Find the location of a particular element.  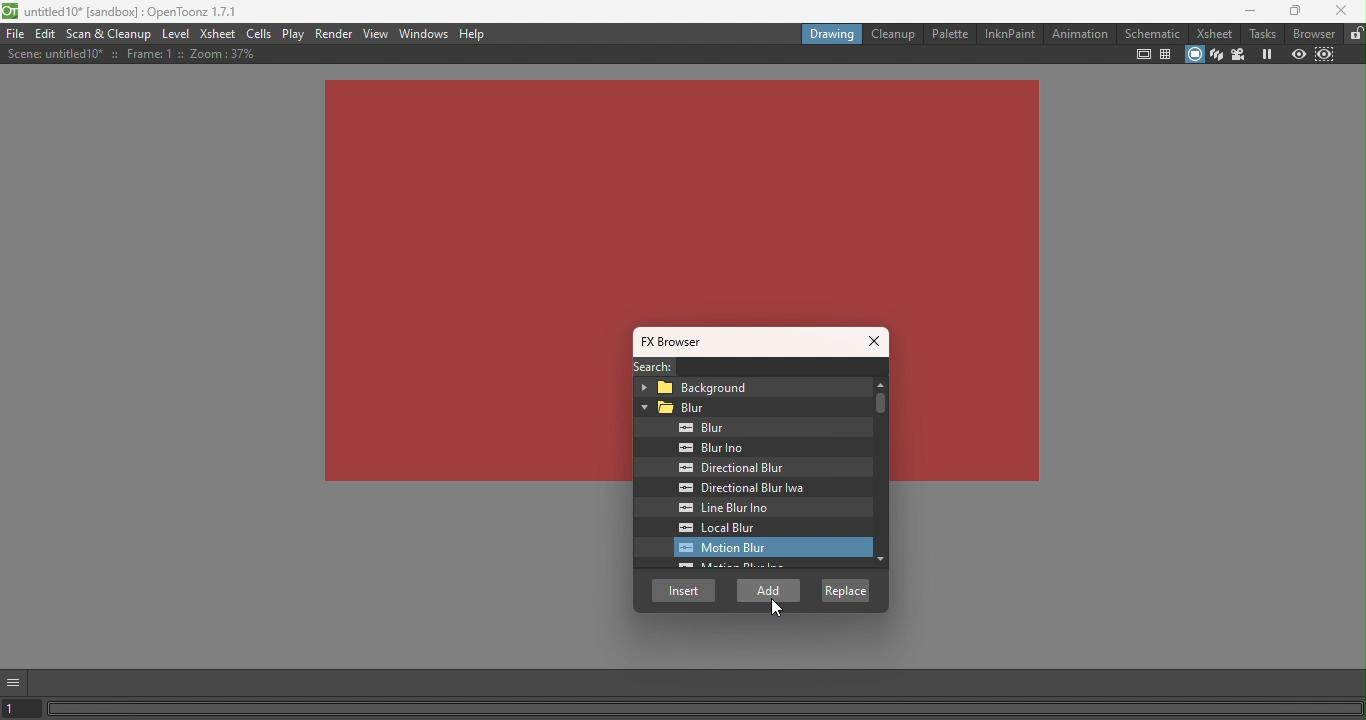

Lock rooms tab is located at coordinates (1356, 34).